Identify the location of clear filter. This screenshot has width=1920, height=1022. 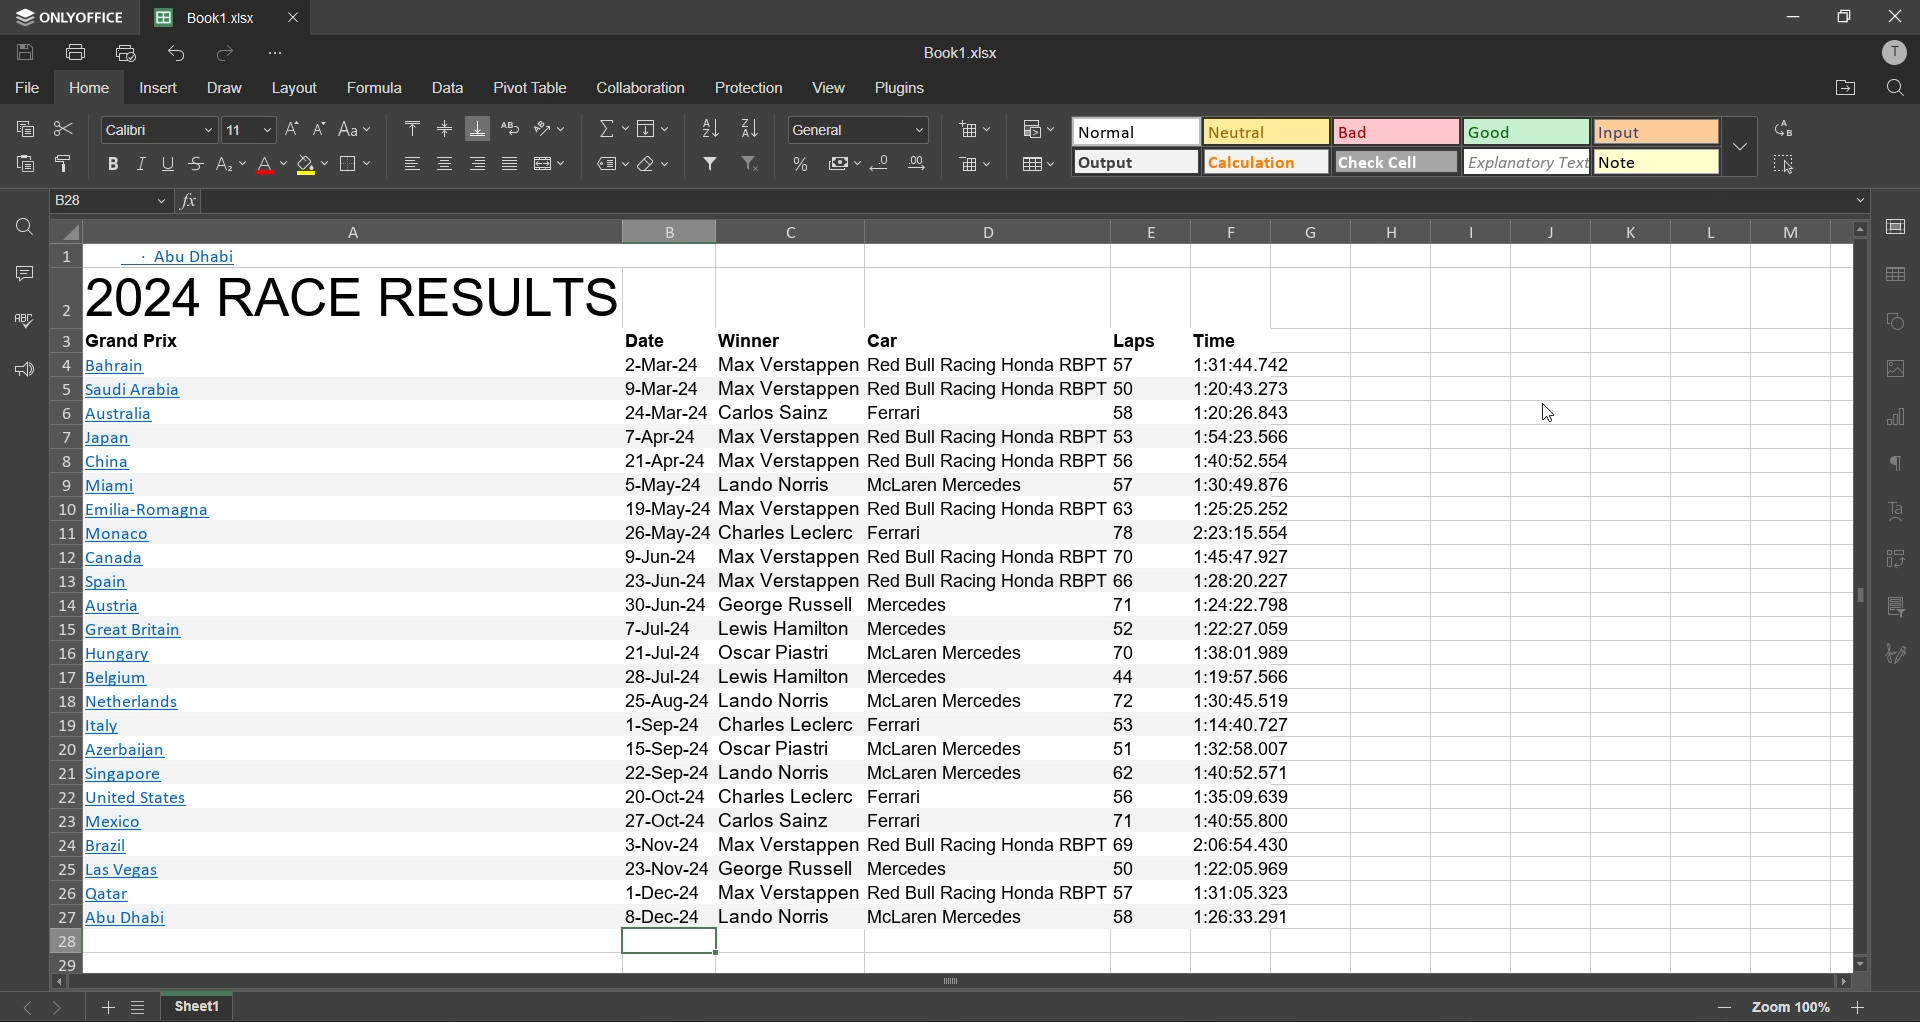
(755, 164).